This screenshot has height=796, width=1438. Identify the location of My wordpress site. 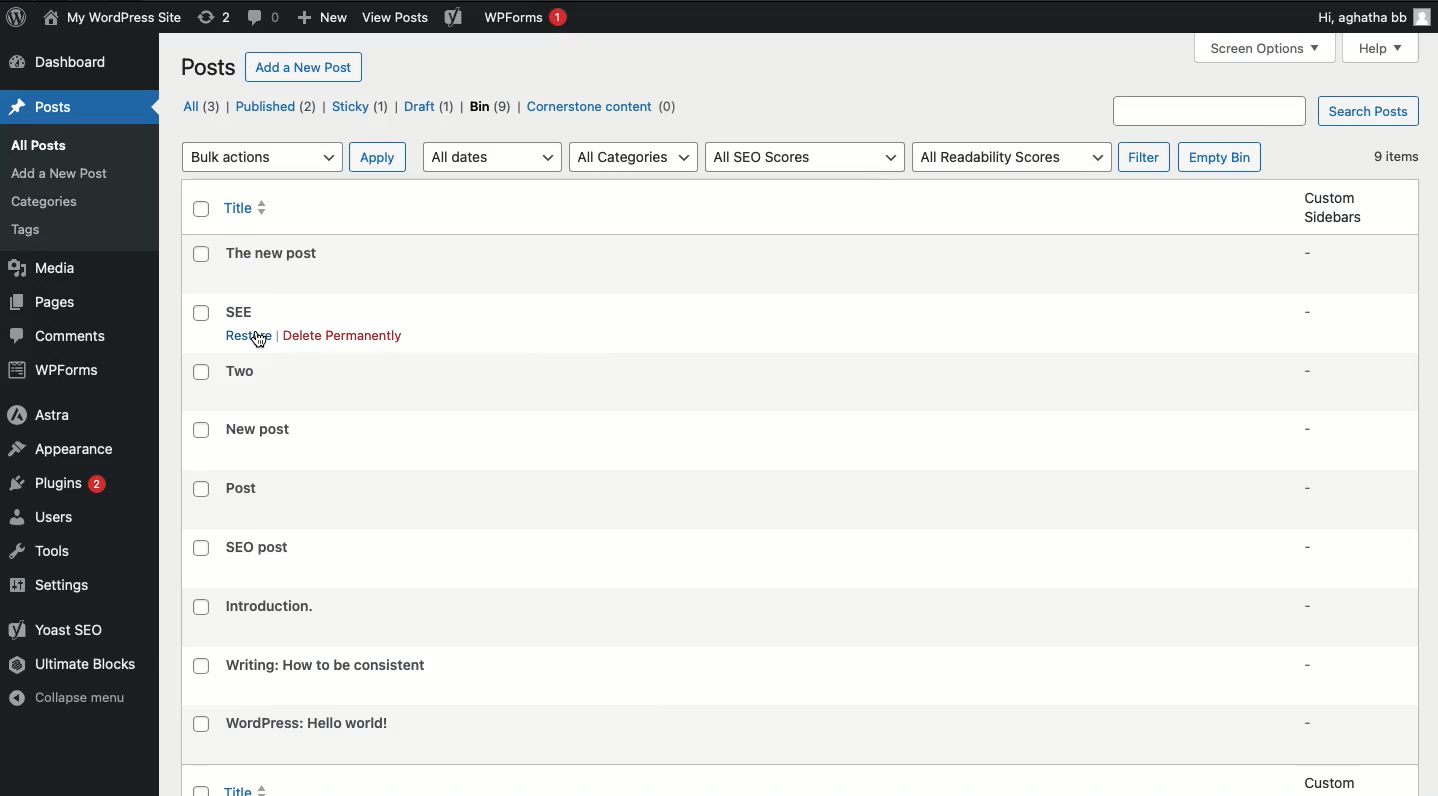
(115, 19).